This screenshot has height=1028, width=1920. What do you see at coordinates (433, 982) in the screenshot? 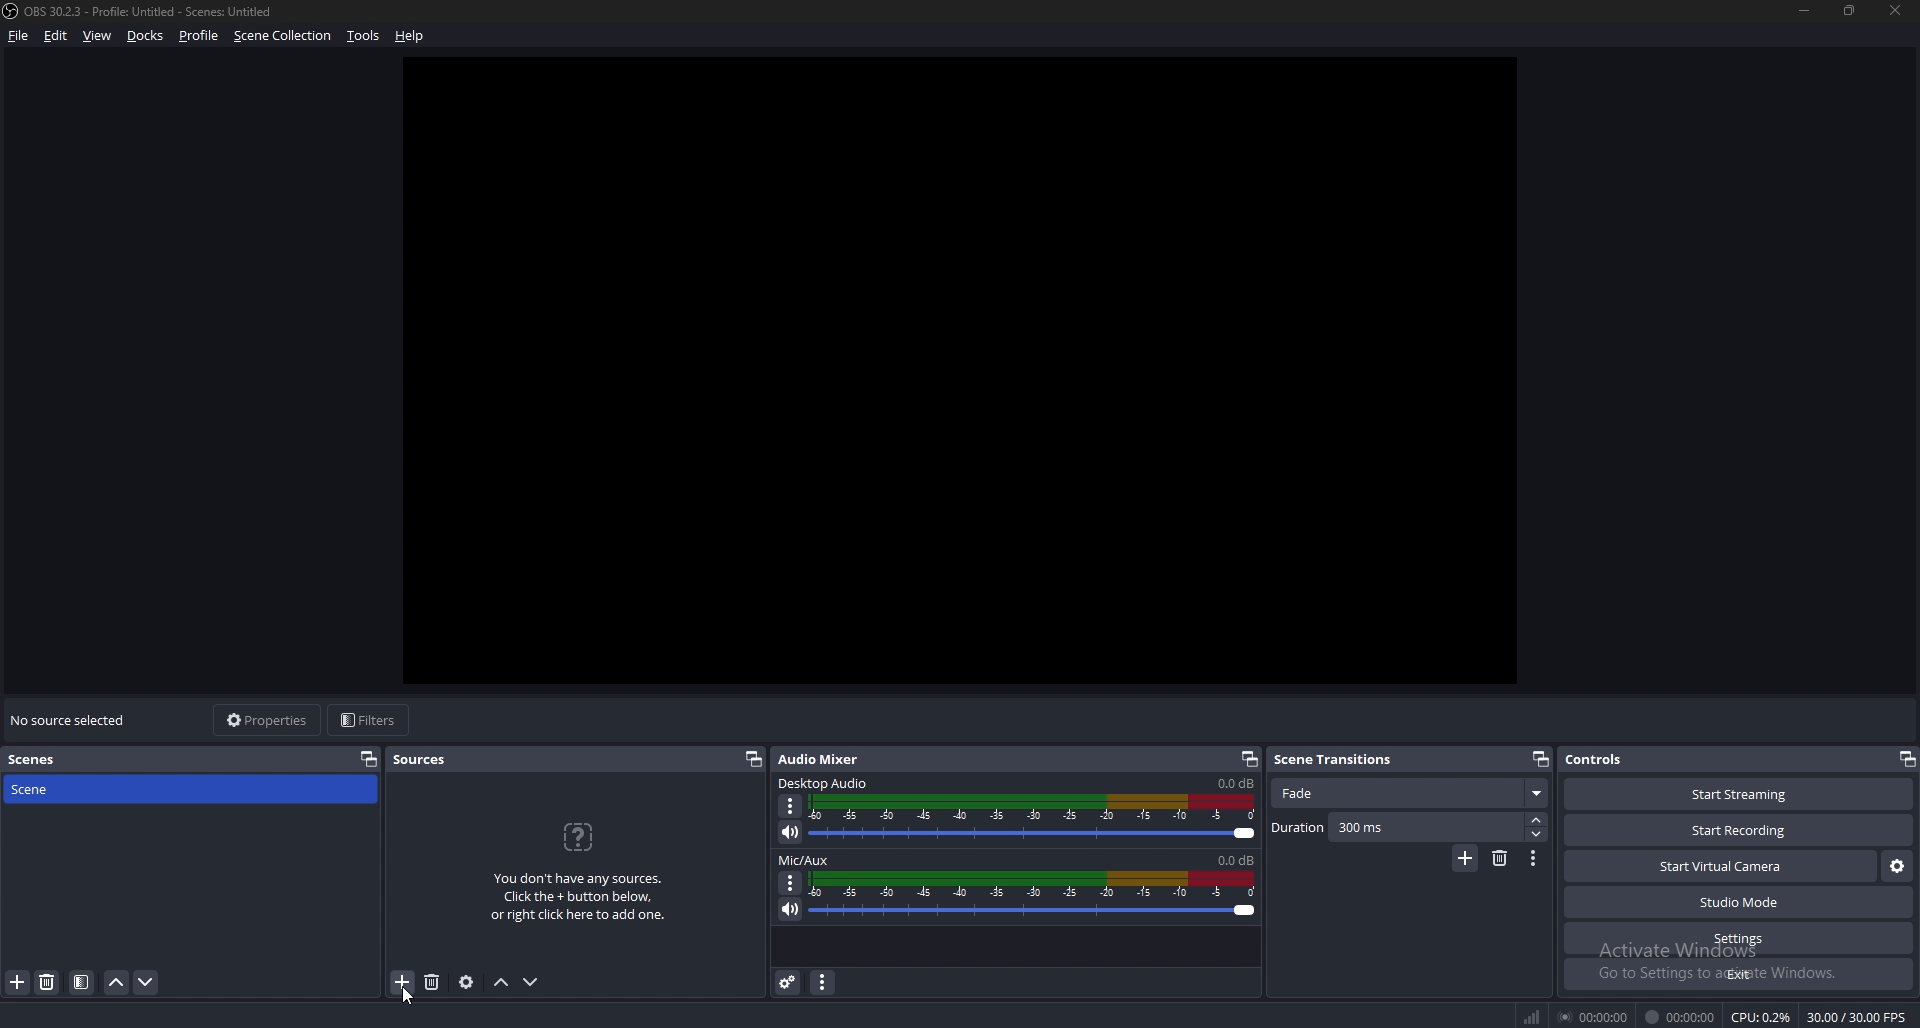
I see `Delete sources` at bounding box center [433, 982].